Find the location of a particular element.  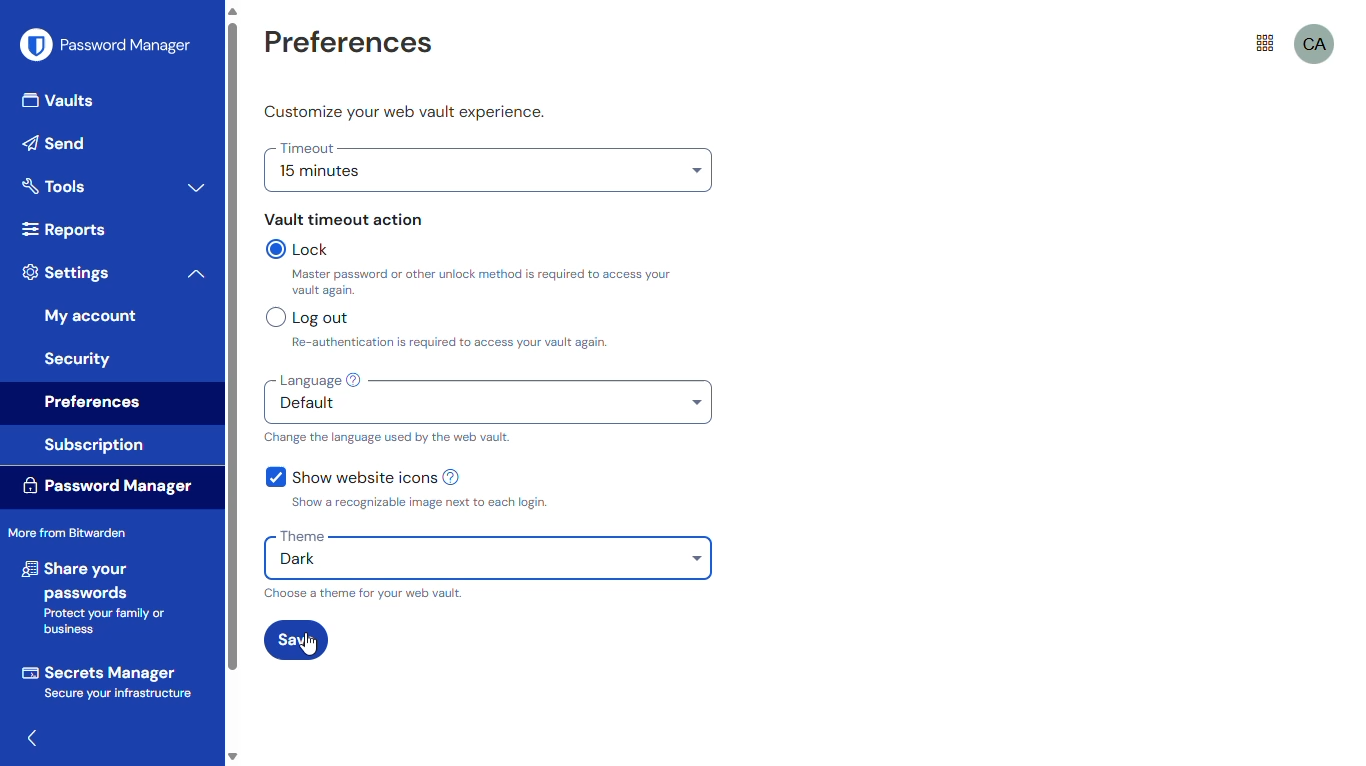

lock is located at coordinates (302, 249).